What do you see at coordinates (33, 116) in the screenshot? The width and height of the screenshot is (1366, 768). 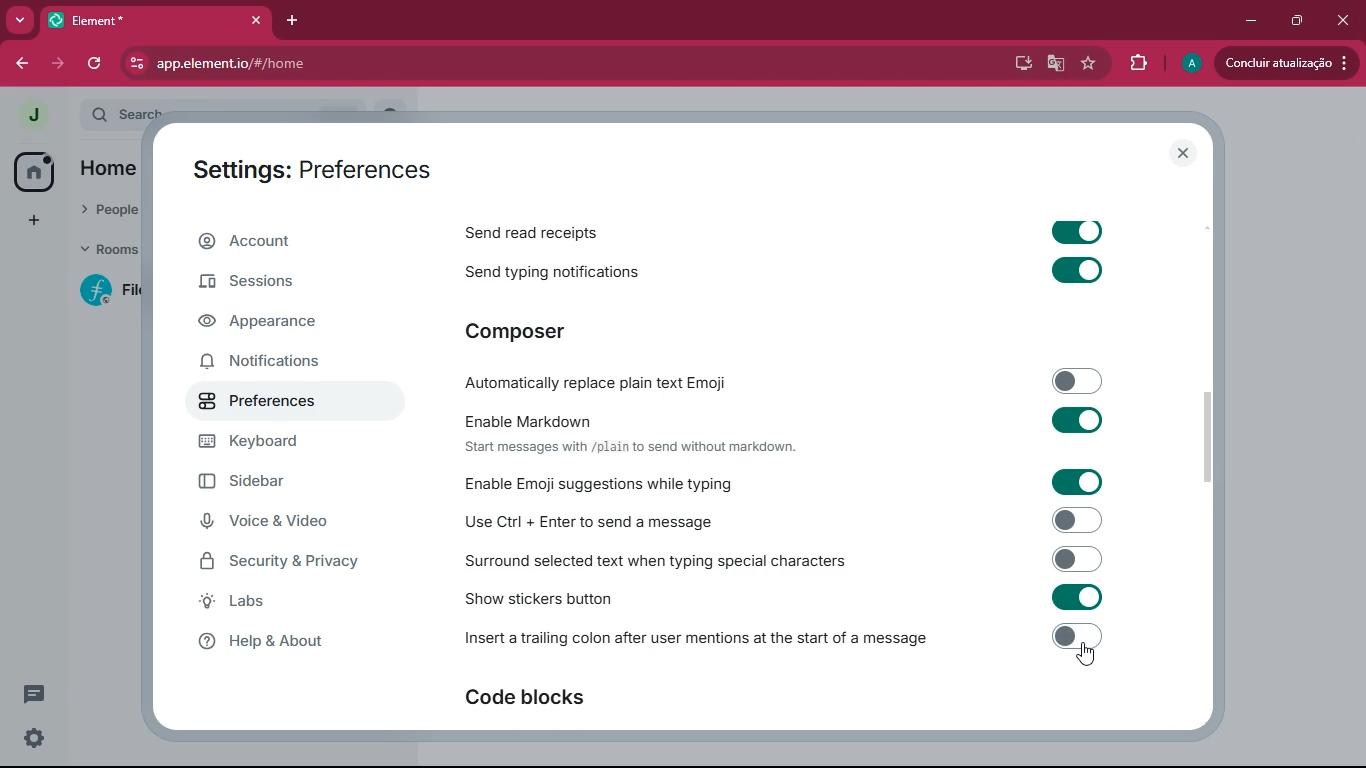 I see `profile picture` at bounding box center [33, 116].